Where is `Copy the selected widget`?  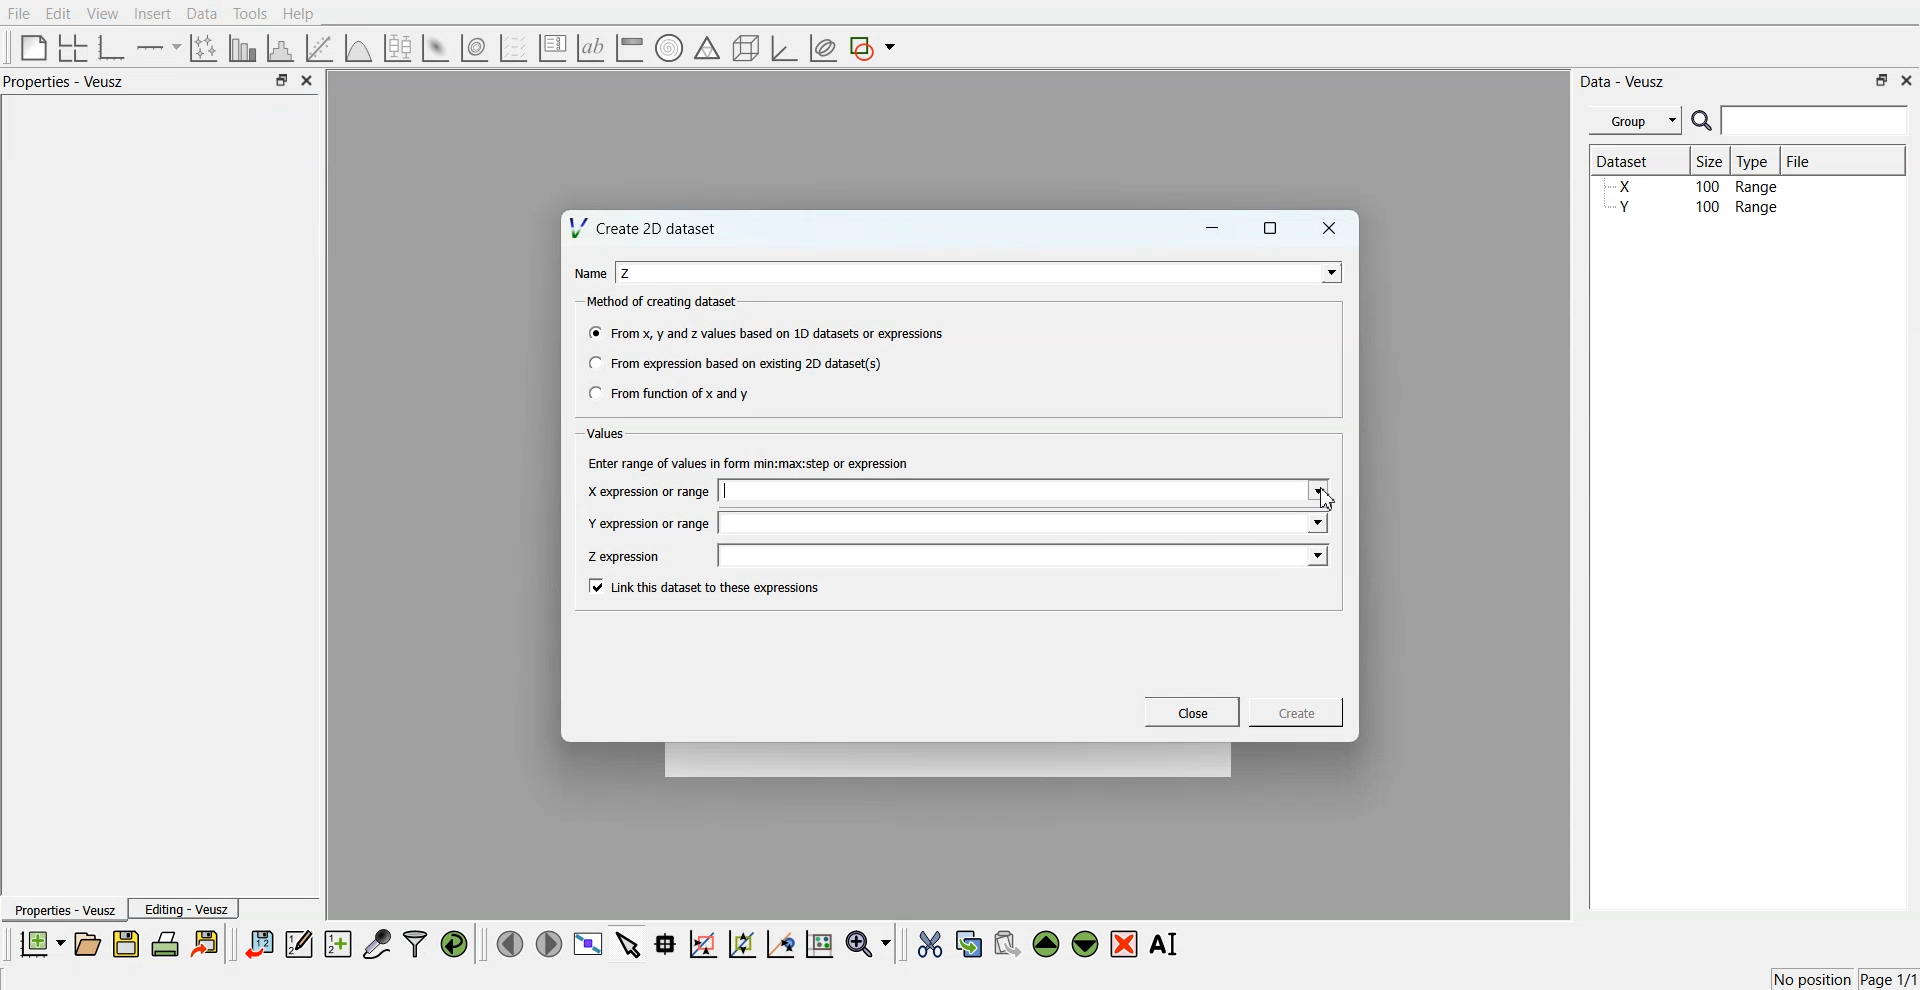 Copy the selected widget is located at coordinates (970, 943).